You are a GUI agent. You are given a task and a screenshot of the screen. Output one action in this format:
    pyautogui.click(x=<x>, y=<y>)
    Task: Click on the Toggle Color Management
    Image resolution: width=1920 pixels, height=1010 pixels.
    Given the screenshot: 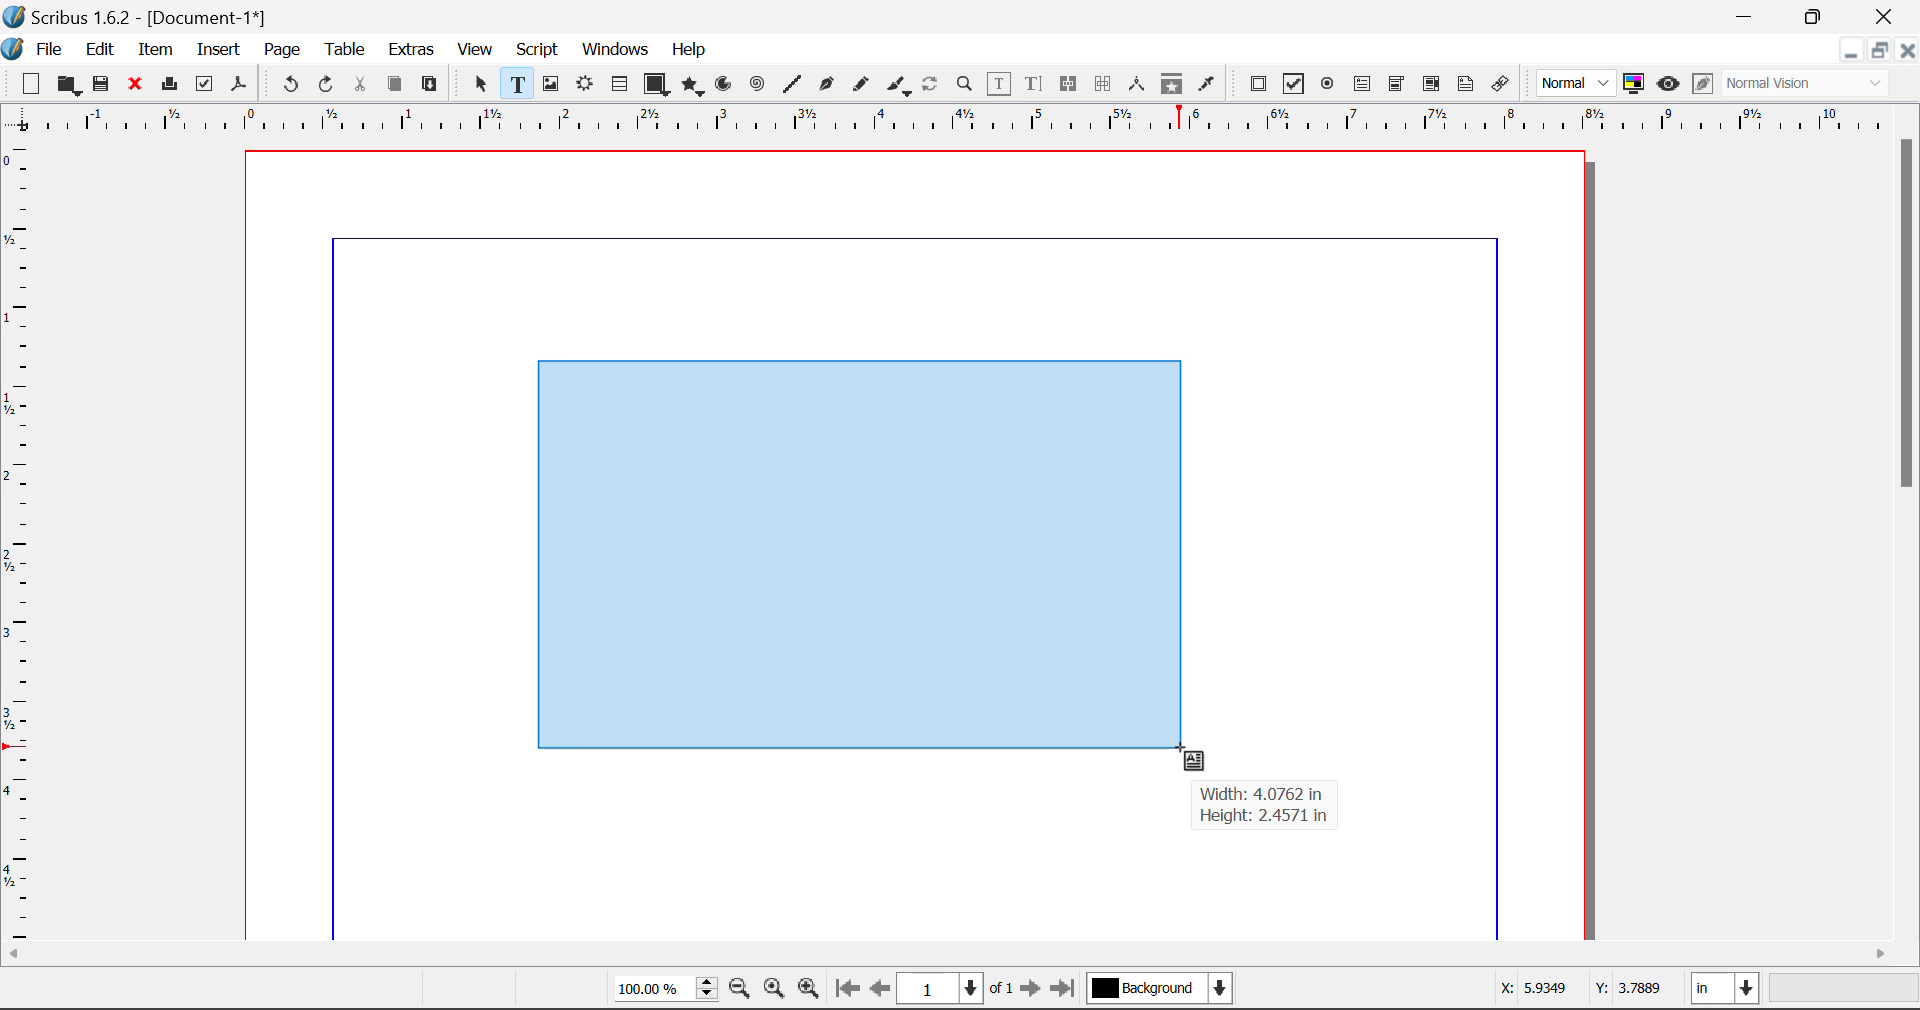 What is the action you would take?
    pyautogui.click(x=1636, y=85)
    